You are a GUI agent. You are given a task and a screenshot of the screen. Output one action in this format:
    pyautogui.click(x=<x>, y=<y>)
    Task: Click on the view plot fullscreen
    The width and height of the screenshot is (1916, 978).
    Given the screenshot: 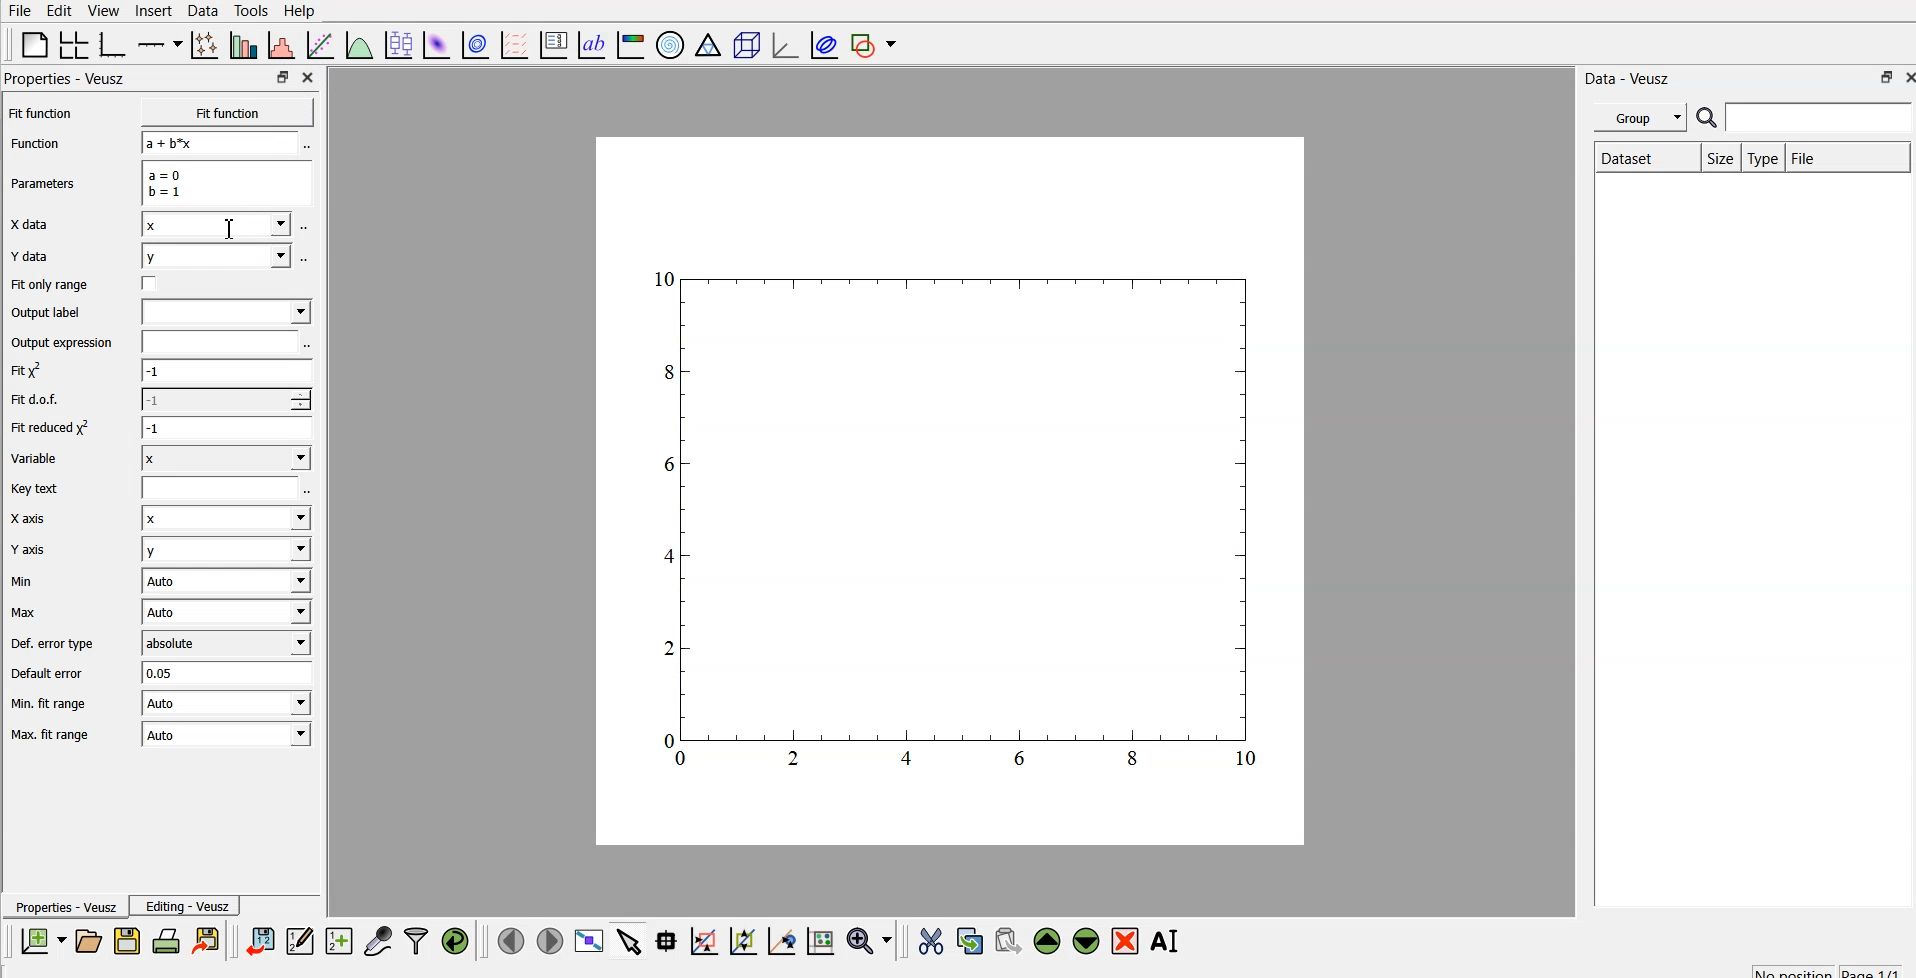 What is the action you would take?
    pyautogui.click(x=591, y=943)
    